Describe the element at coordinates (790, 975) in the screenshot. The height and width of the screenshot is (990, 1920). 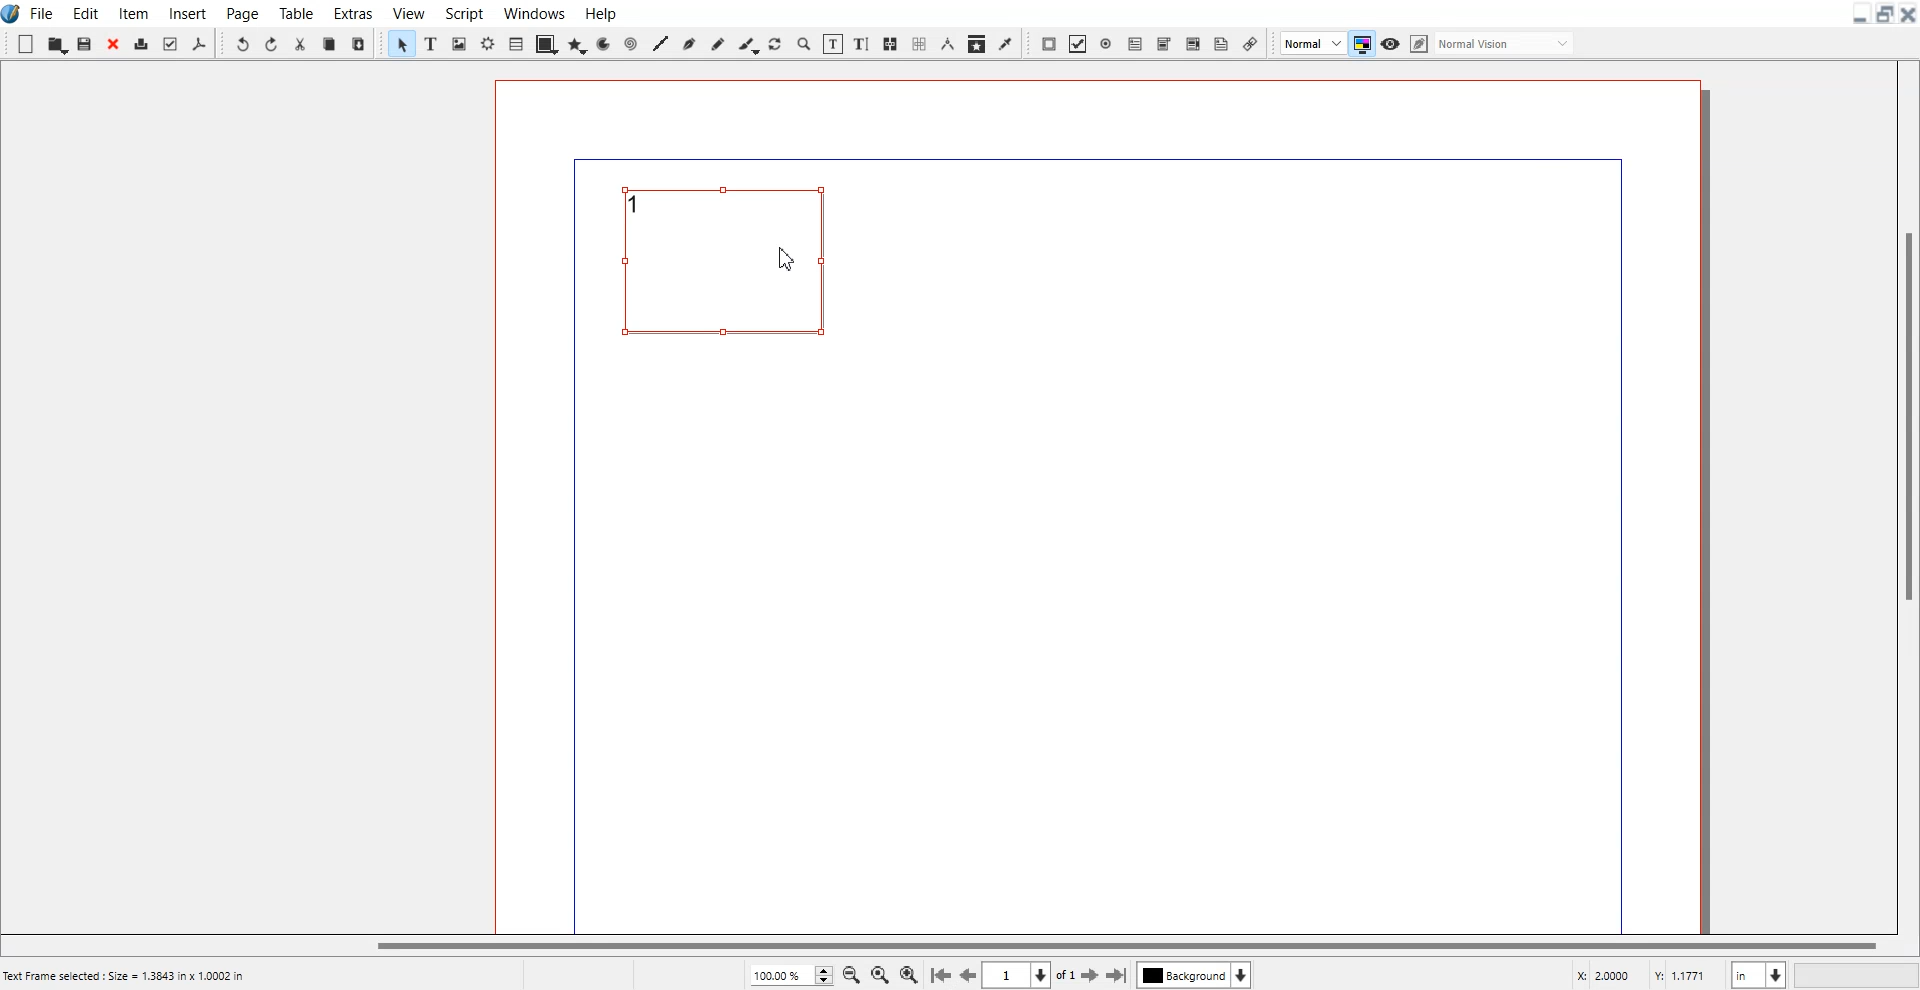
I see `Zoom Adjustment` at that location.